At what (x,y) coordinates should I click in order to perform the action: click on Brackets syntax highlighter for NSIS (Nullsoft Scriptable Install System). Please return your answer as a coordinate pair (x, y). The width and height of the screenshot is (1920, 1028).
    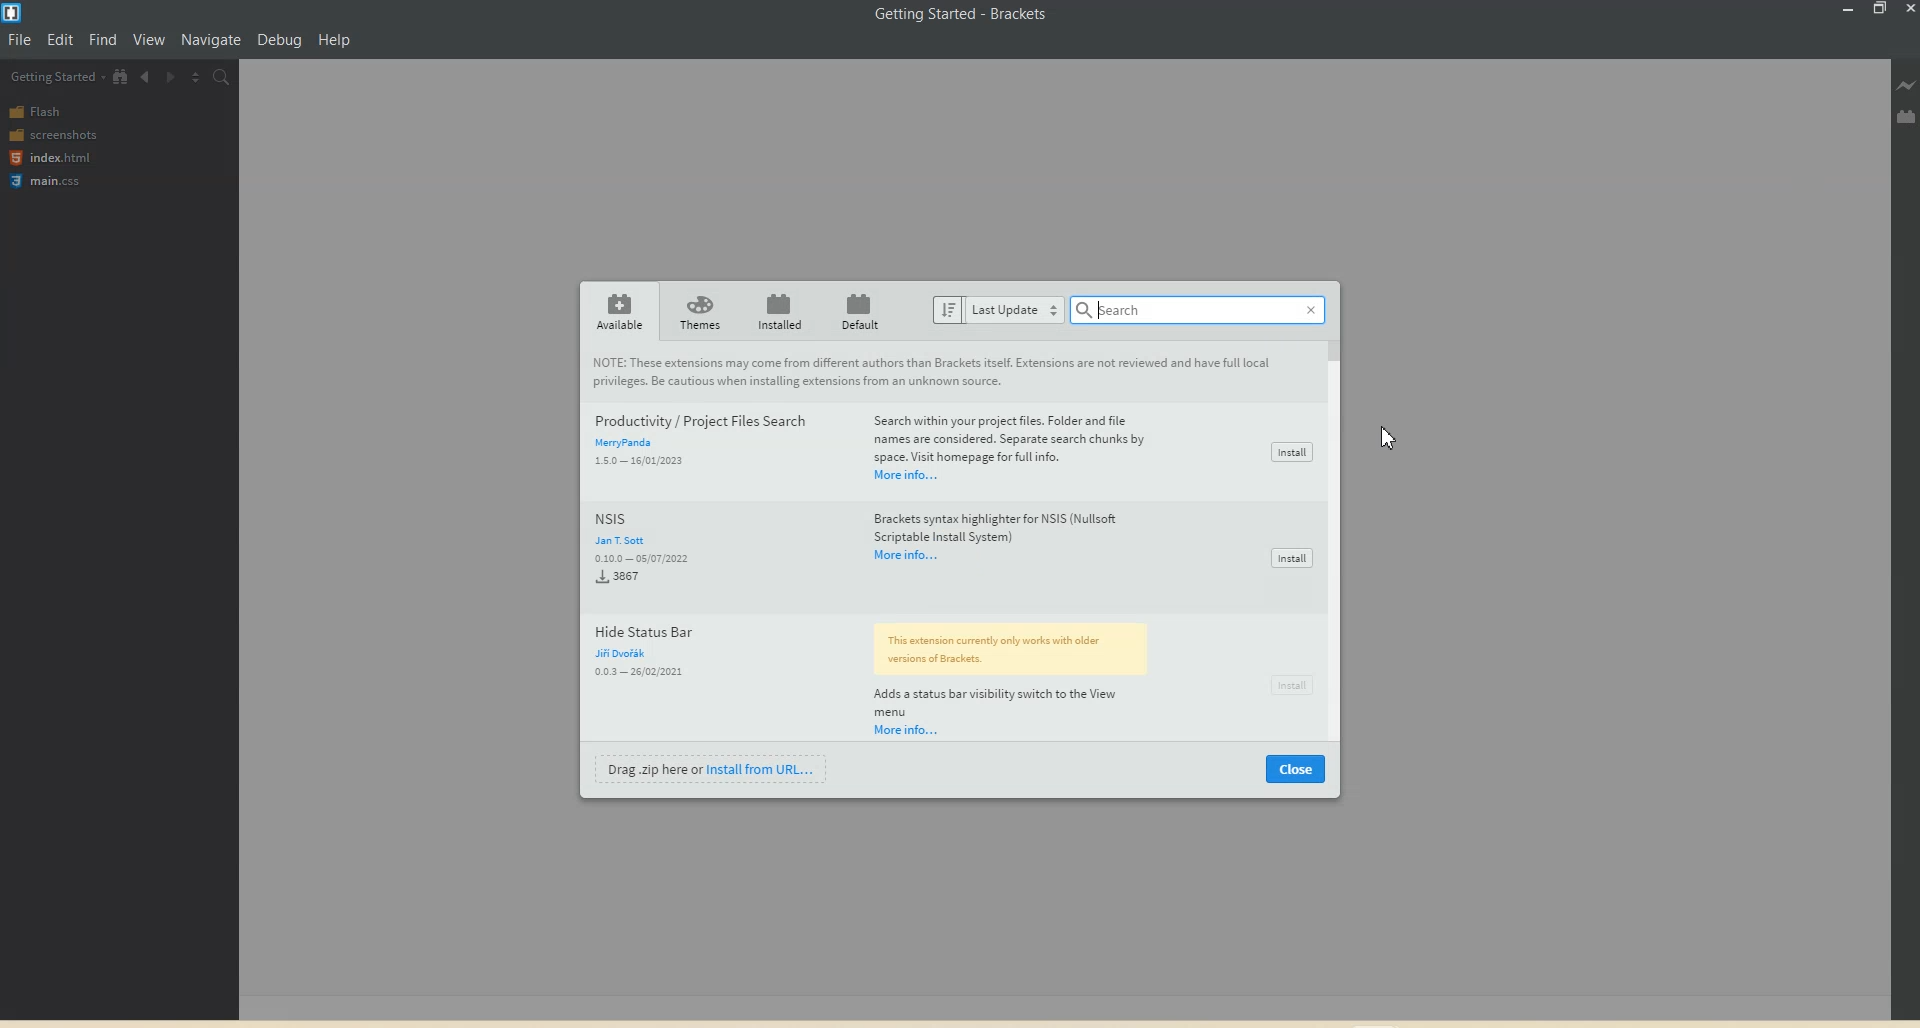
    Looking at the image, I should click on (995, 527).